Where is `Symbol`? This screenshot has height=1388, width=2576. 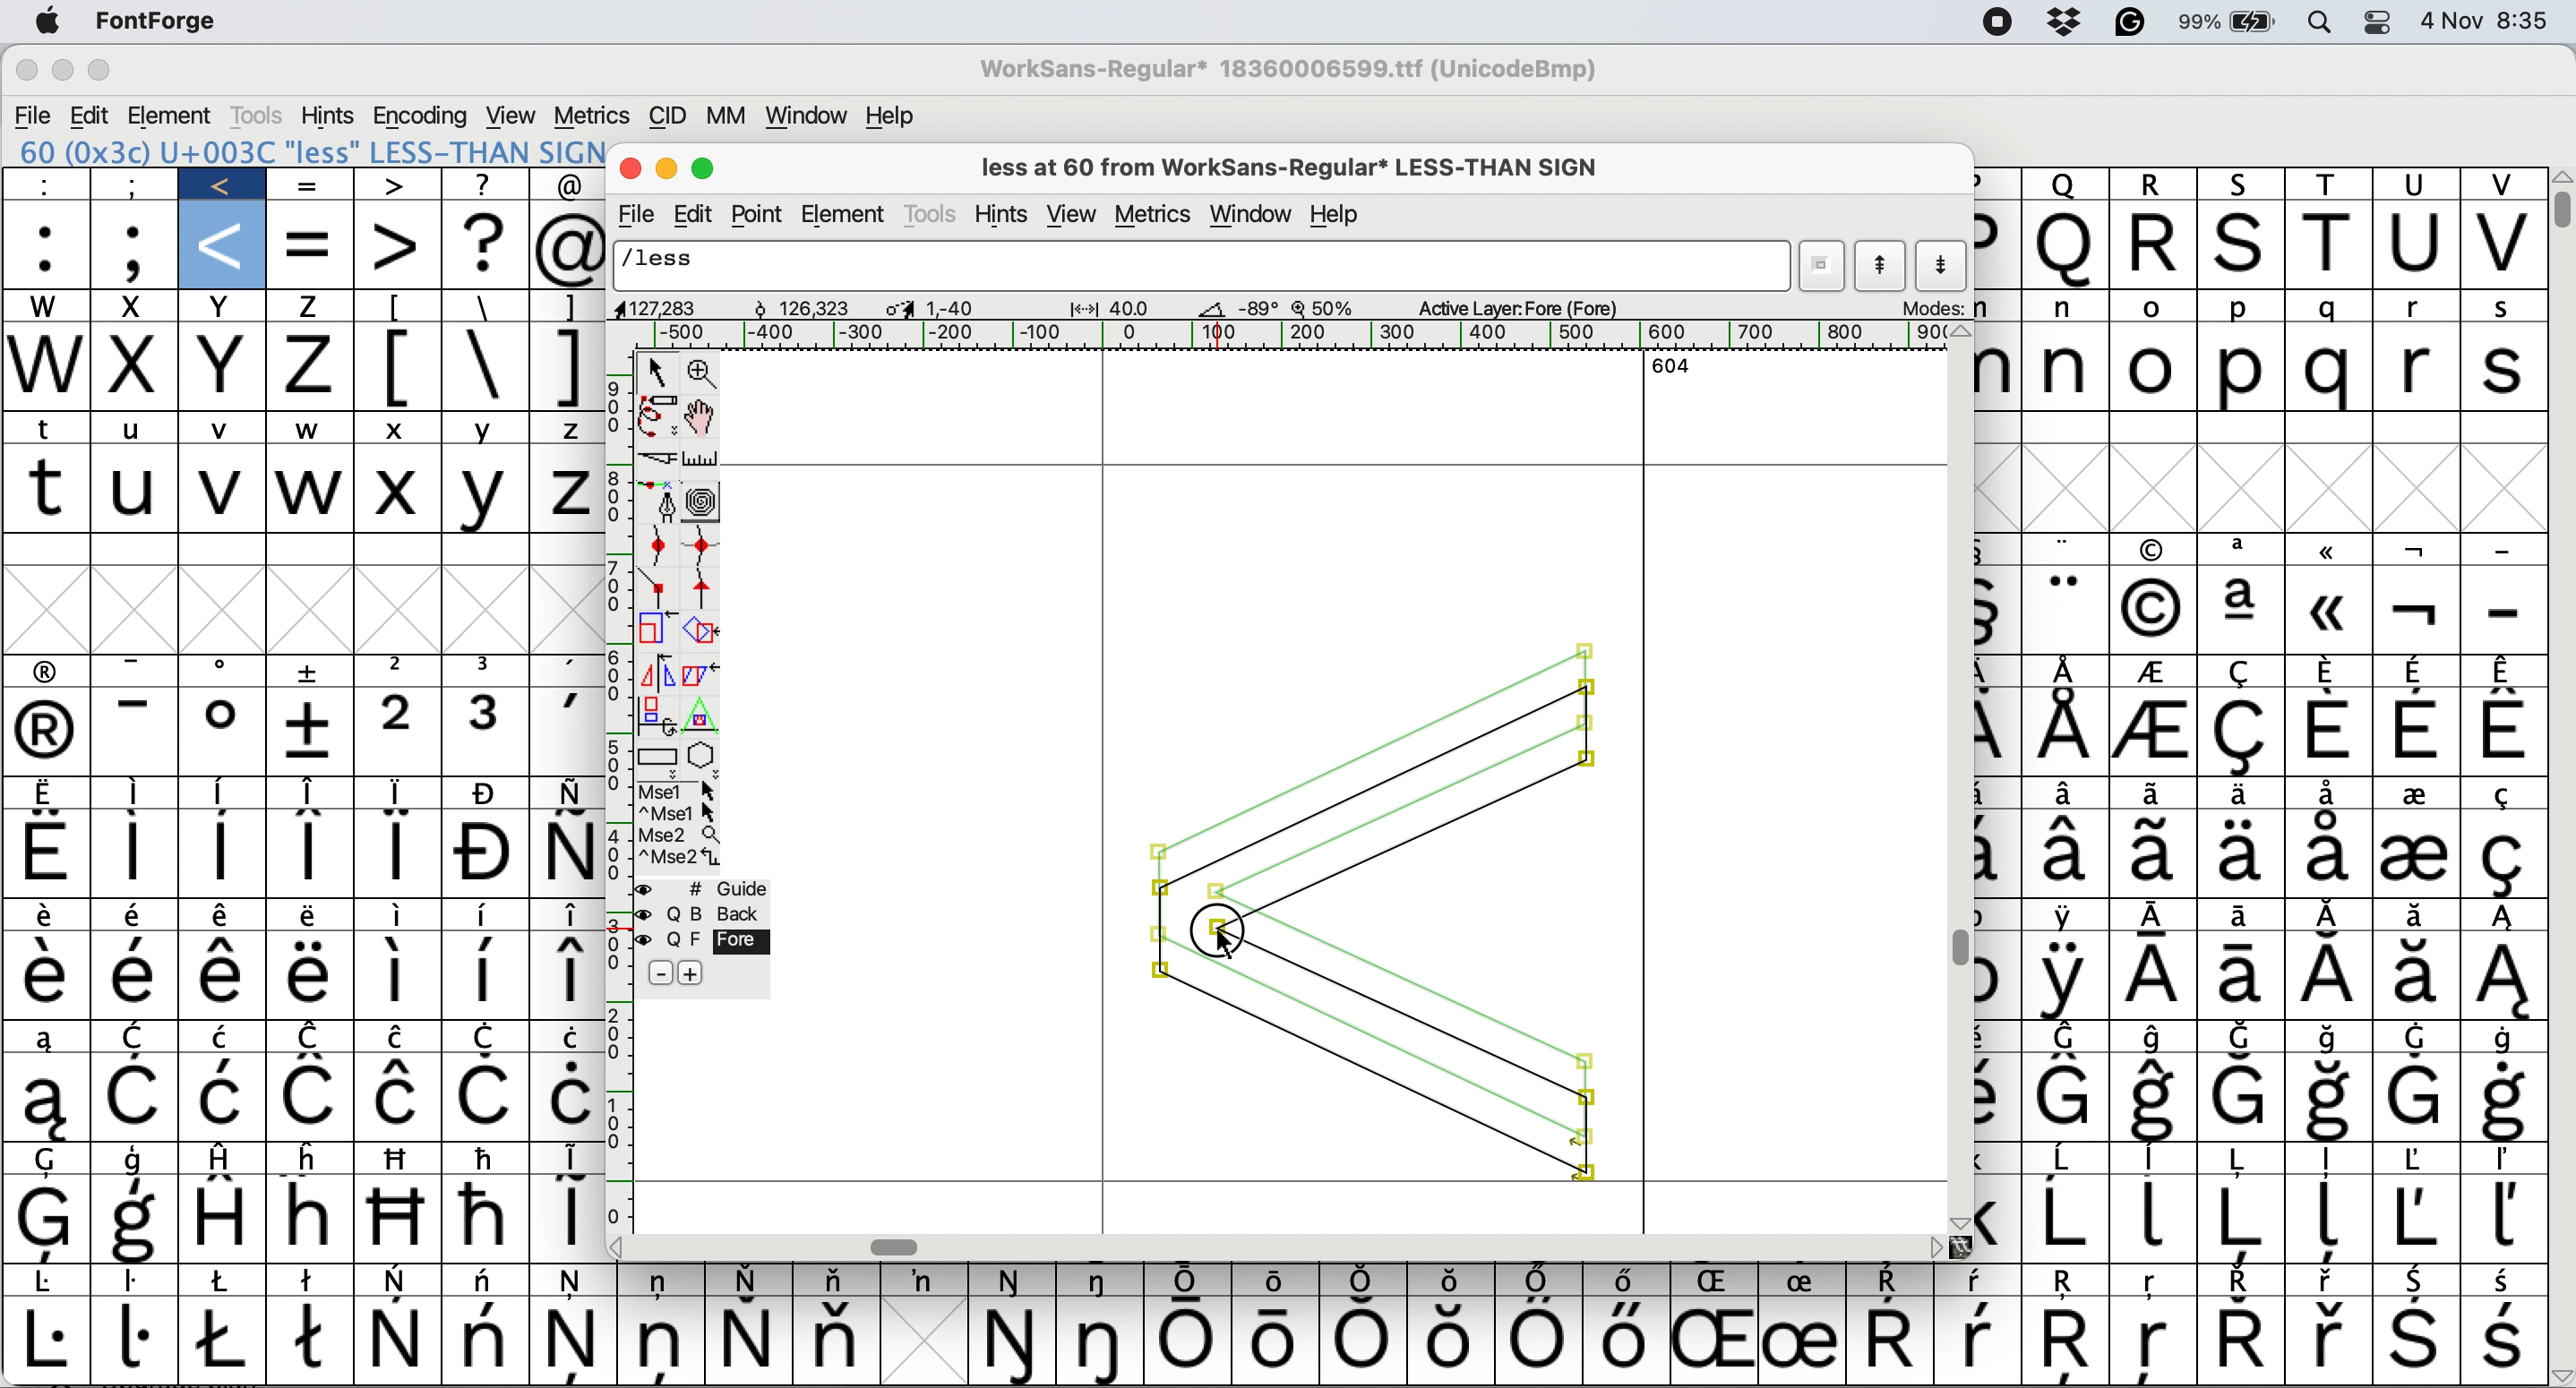 Symbol is located at coordinates (1802, 1339).